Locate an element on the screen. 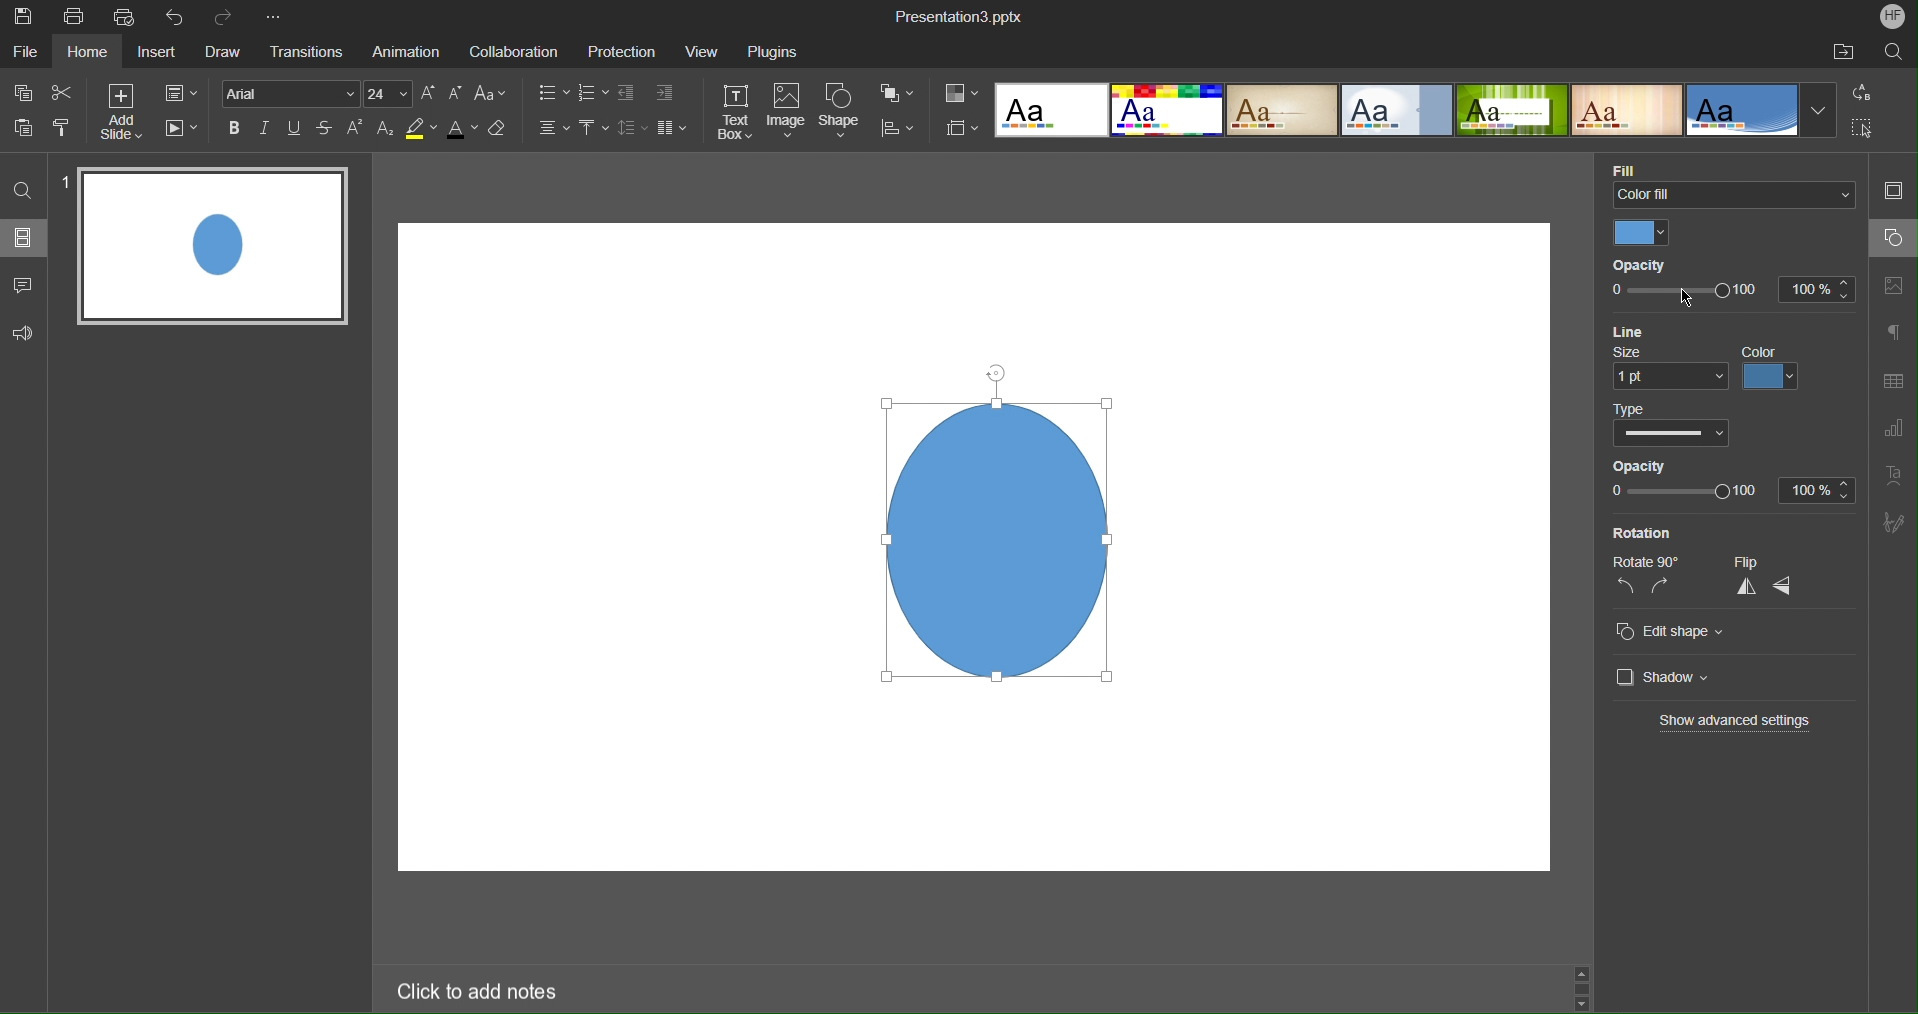 Image resolution: width=1918 pixels, height=1014 pixels. Fill is located at coordinates (1630, 166).